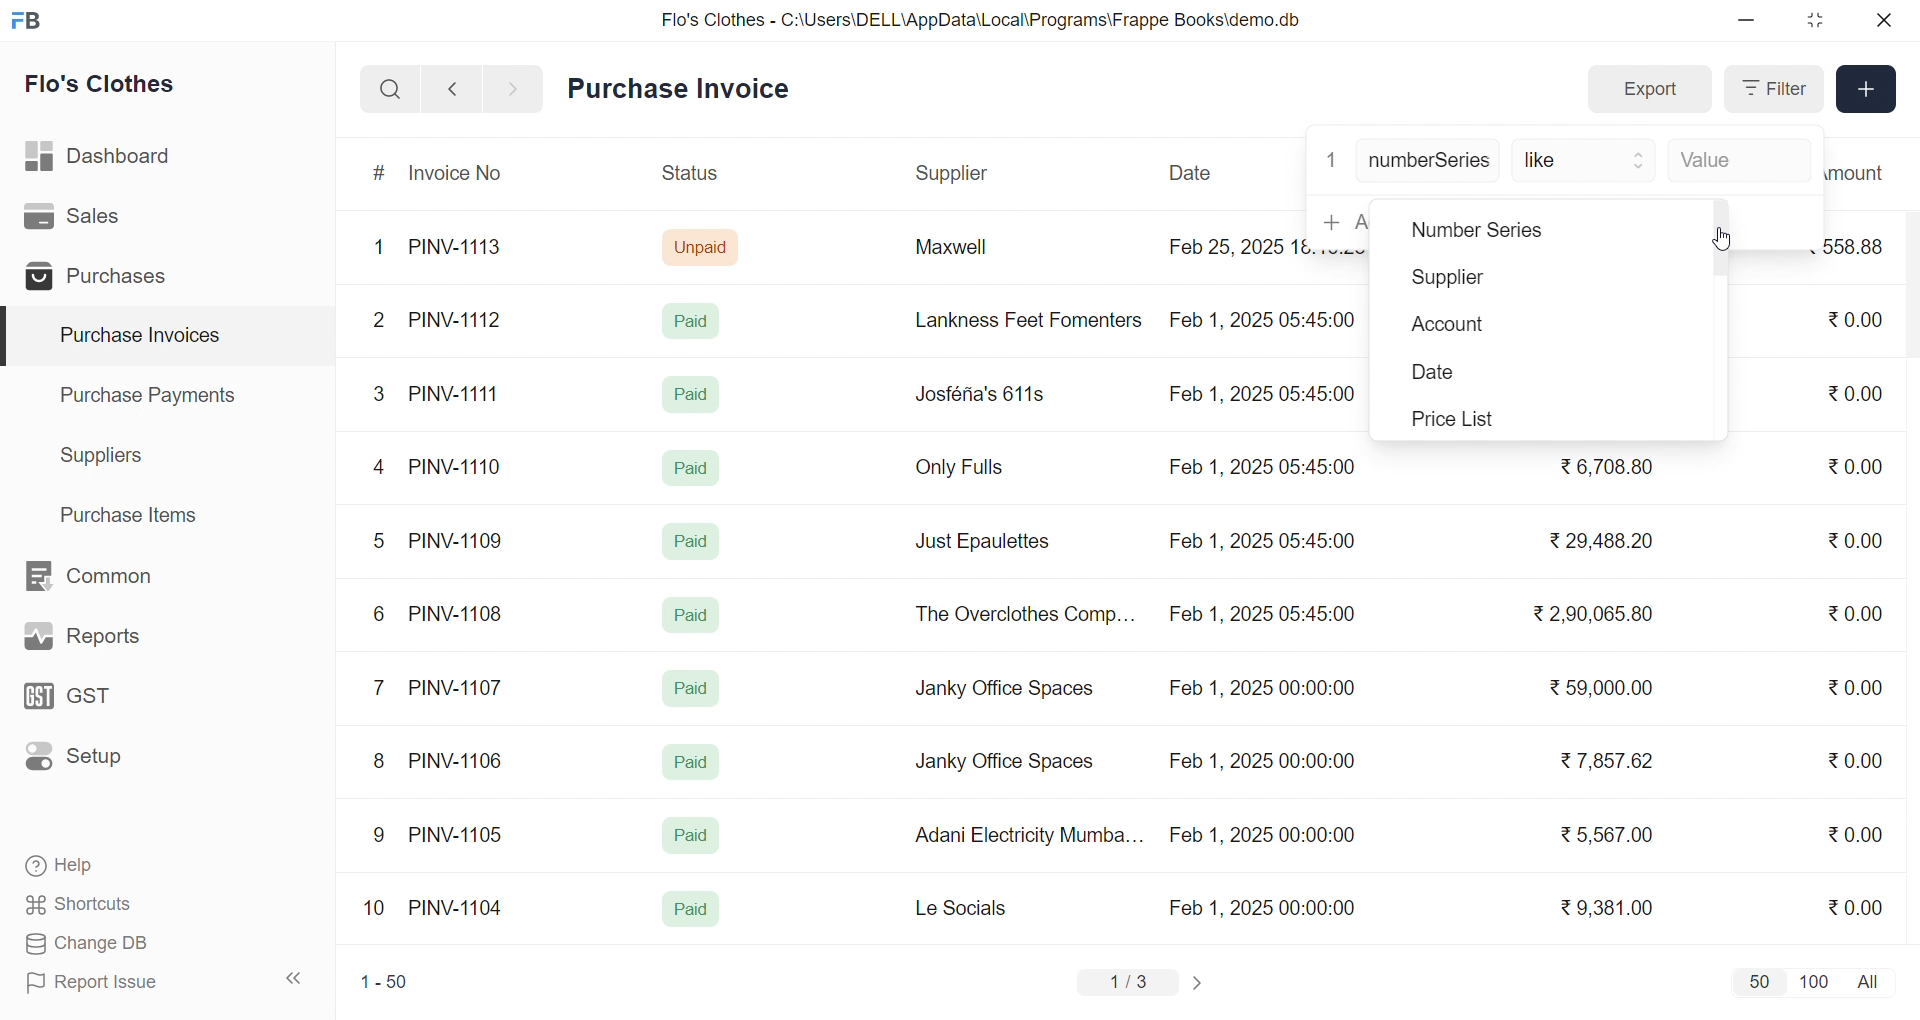  I want to click on 2, so click(382, 323).